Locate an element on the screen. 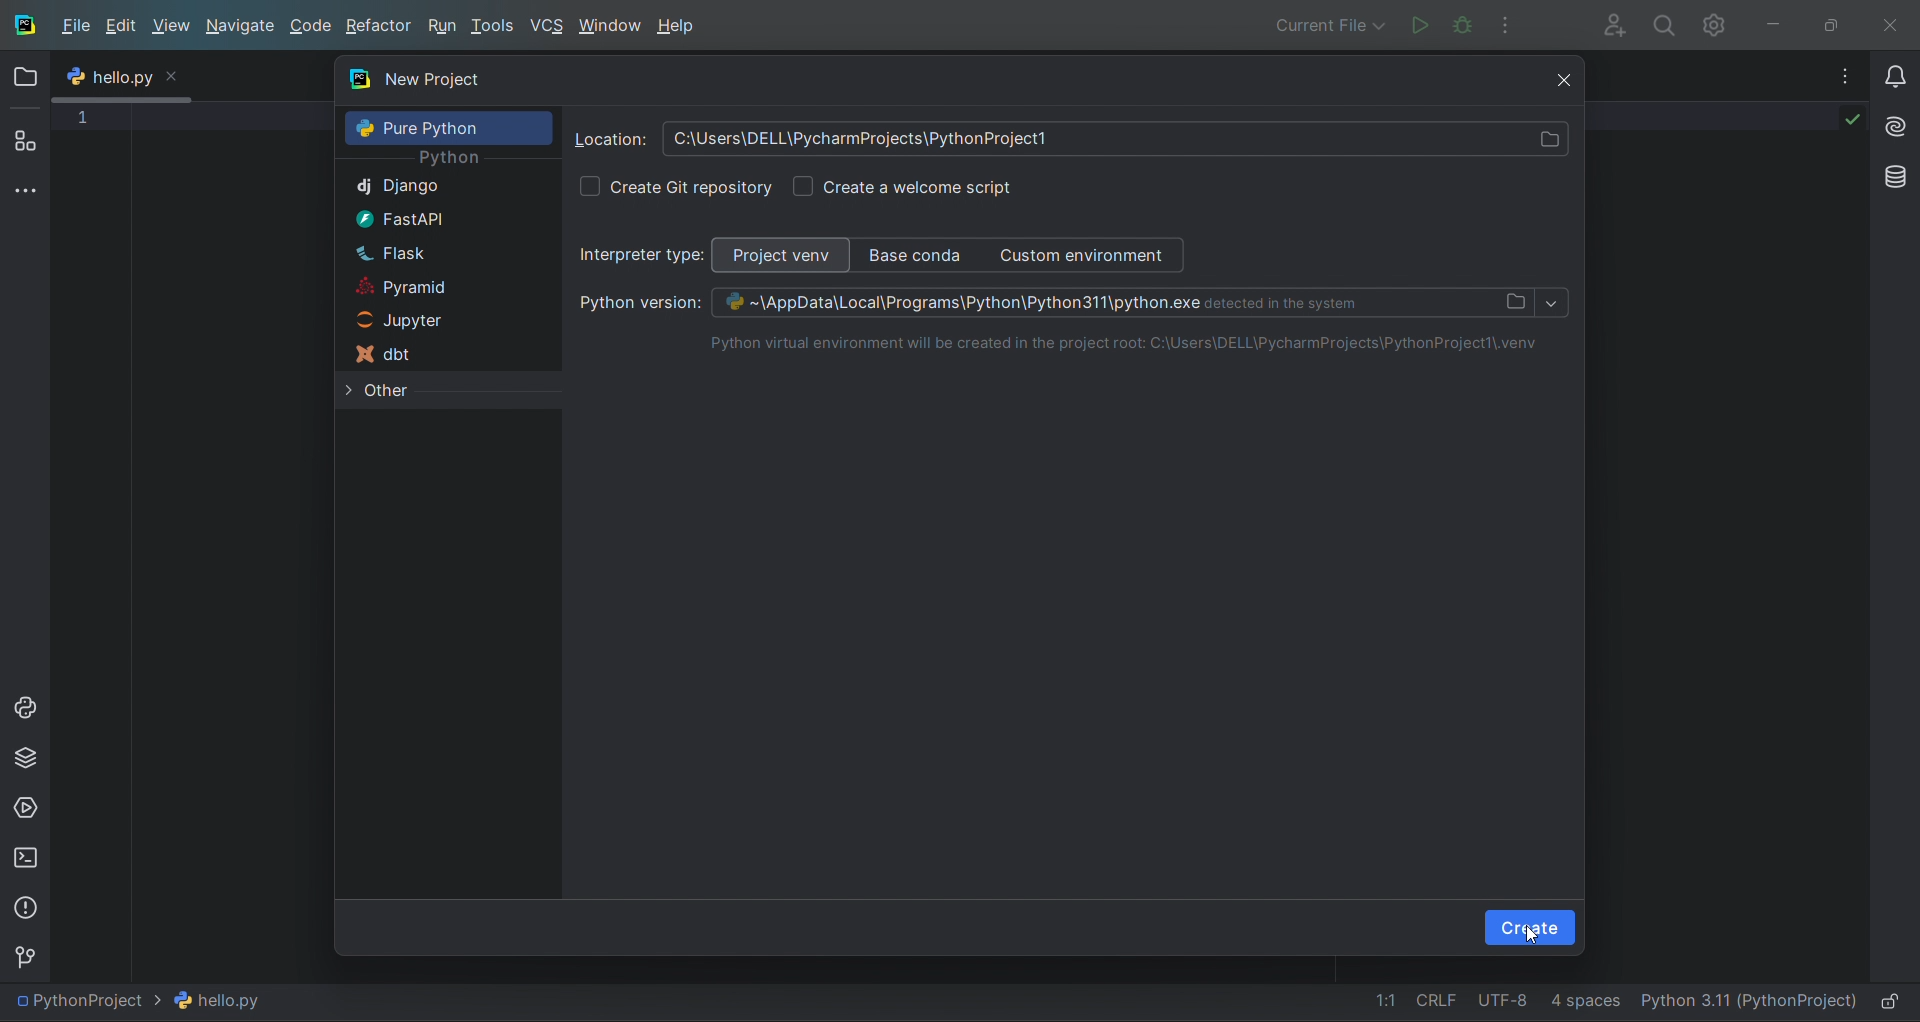  cursor is located at coordinates (1531, 936).